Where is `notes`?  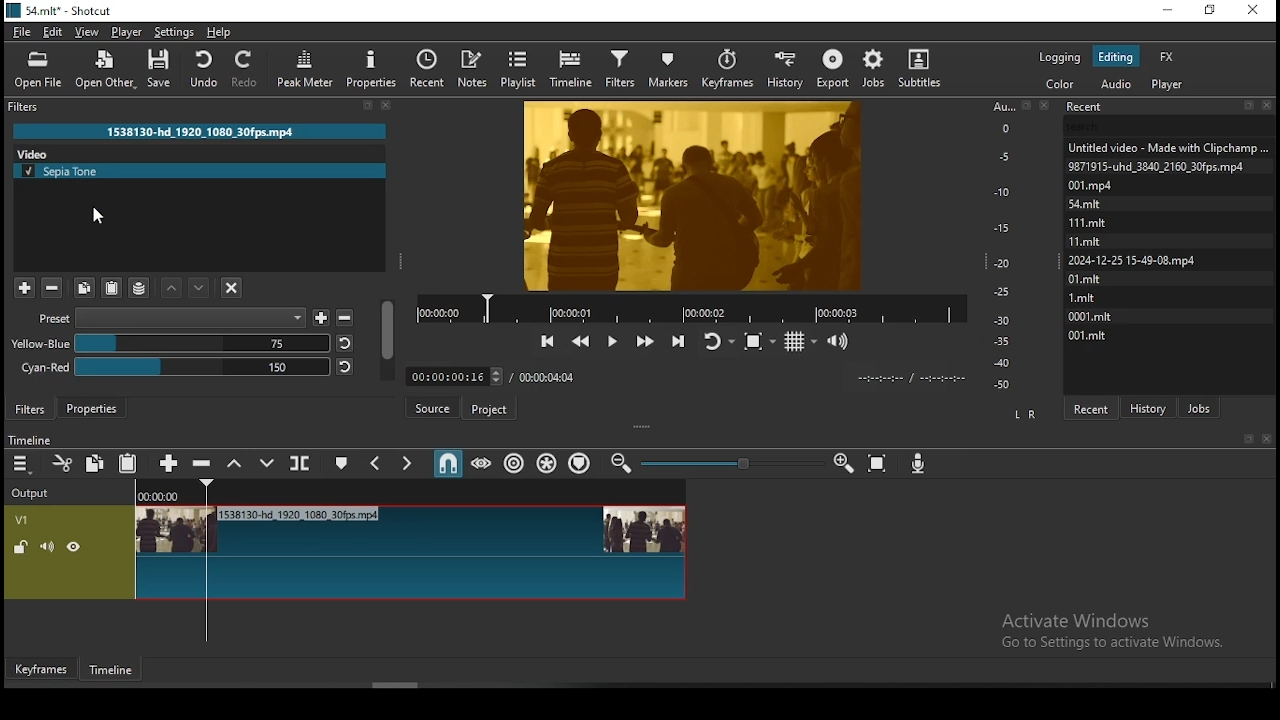 notes is located at coordinates (475, 67).